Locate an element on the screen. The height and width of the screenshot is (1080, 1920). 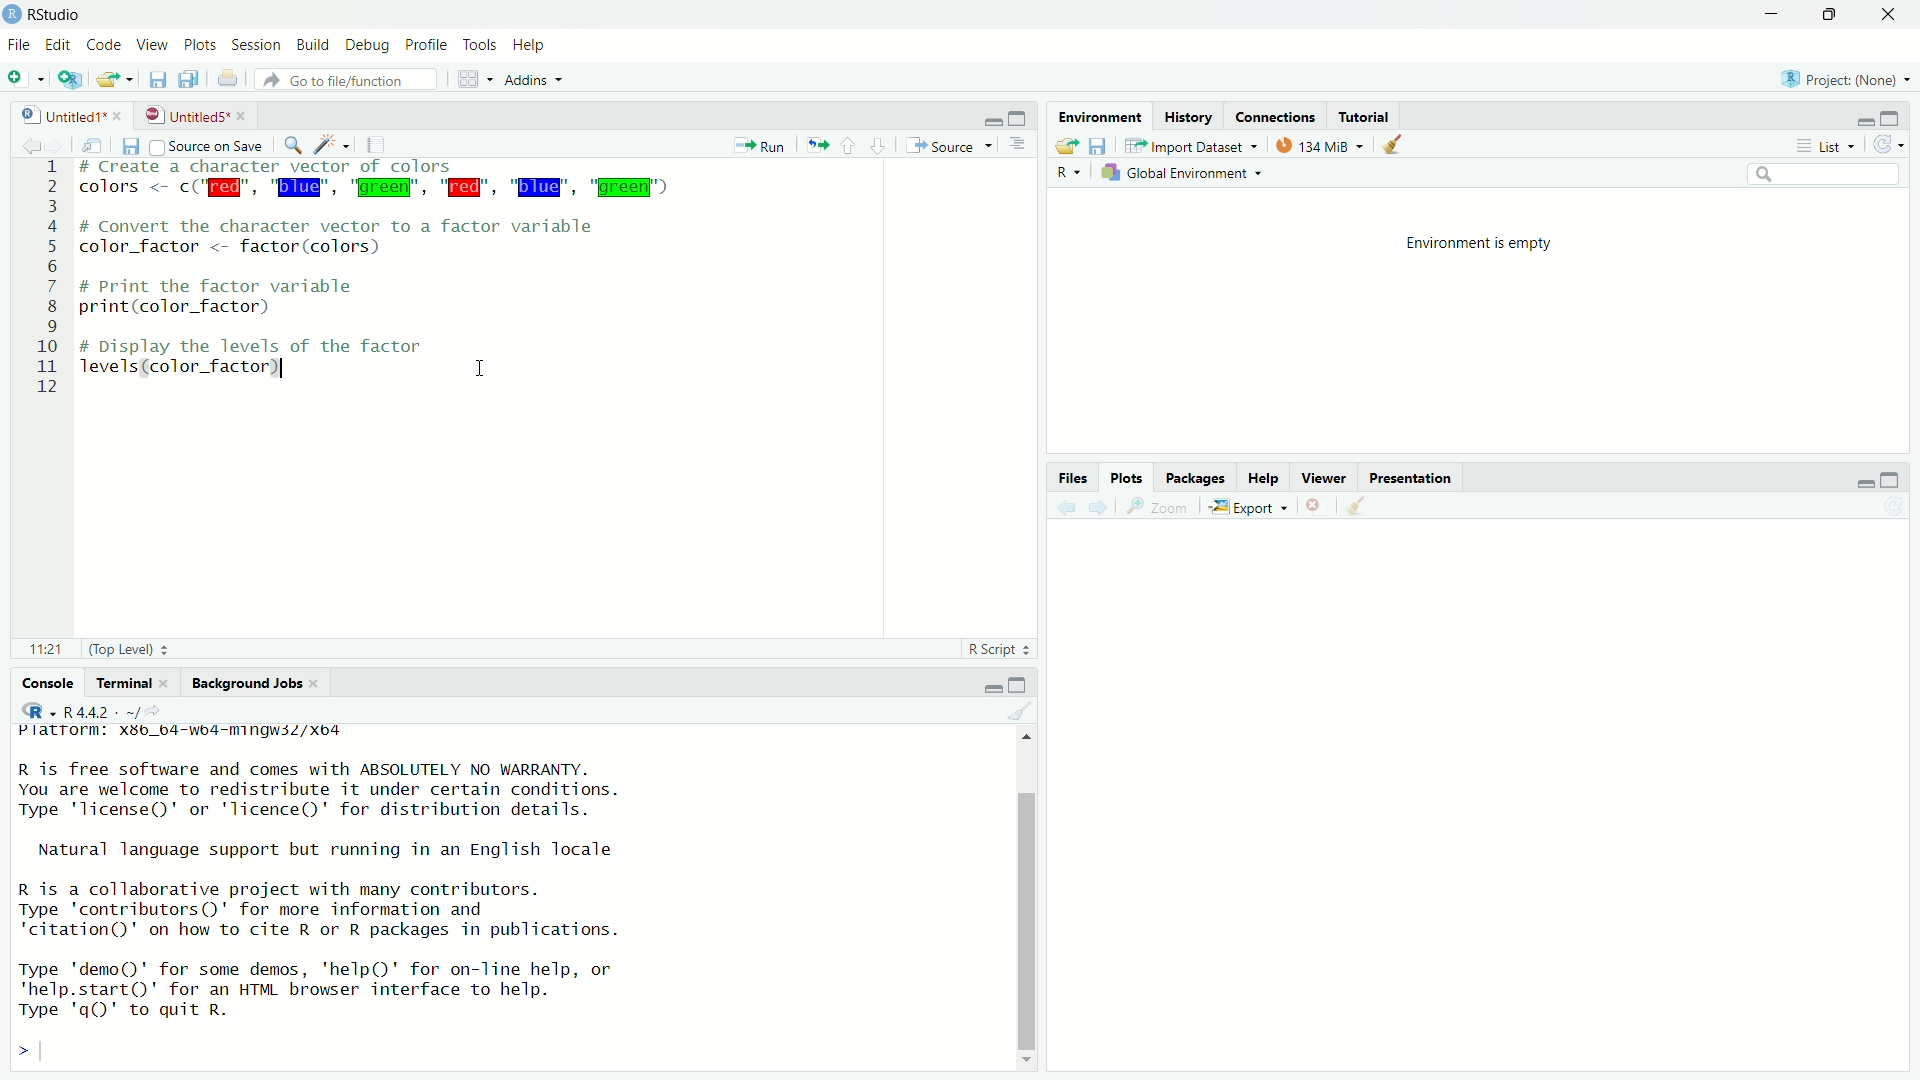
global environment is located at coordinates (1188, 174).